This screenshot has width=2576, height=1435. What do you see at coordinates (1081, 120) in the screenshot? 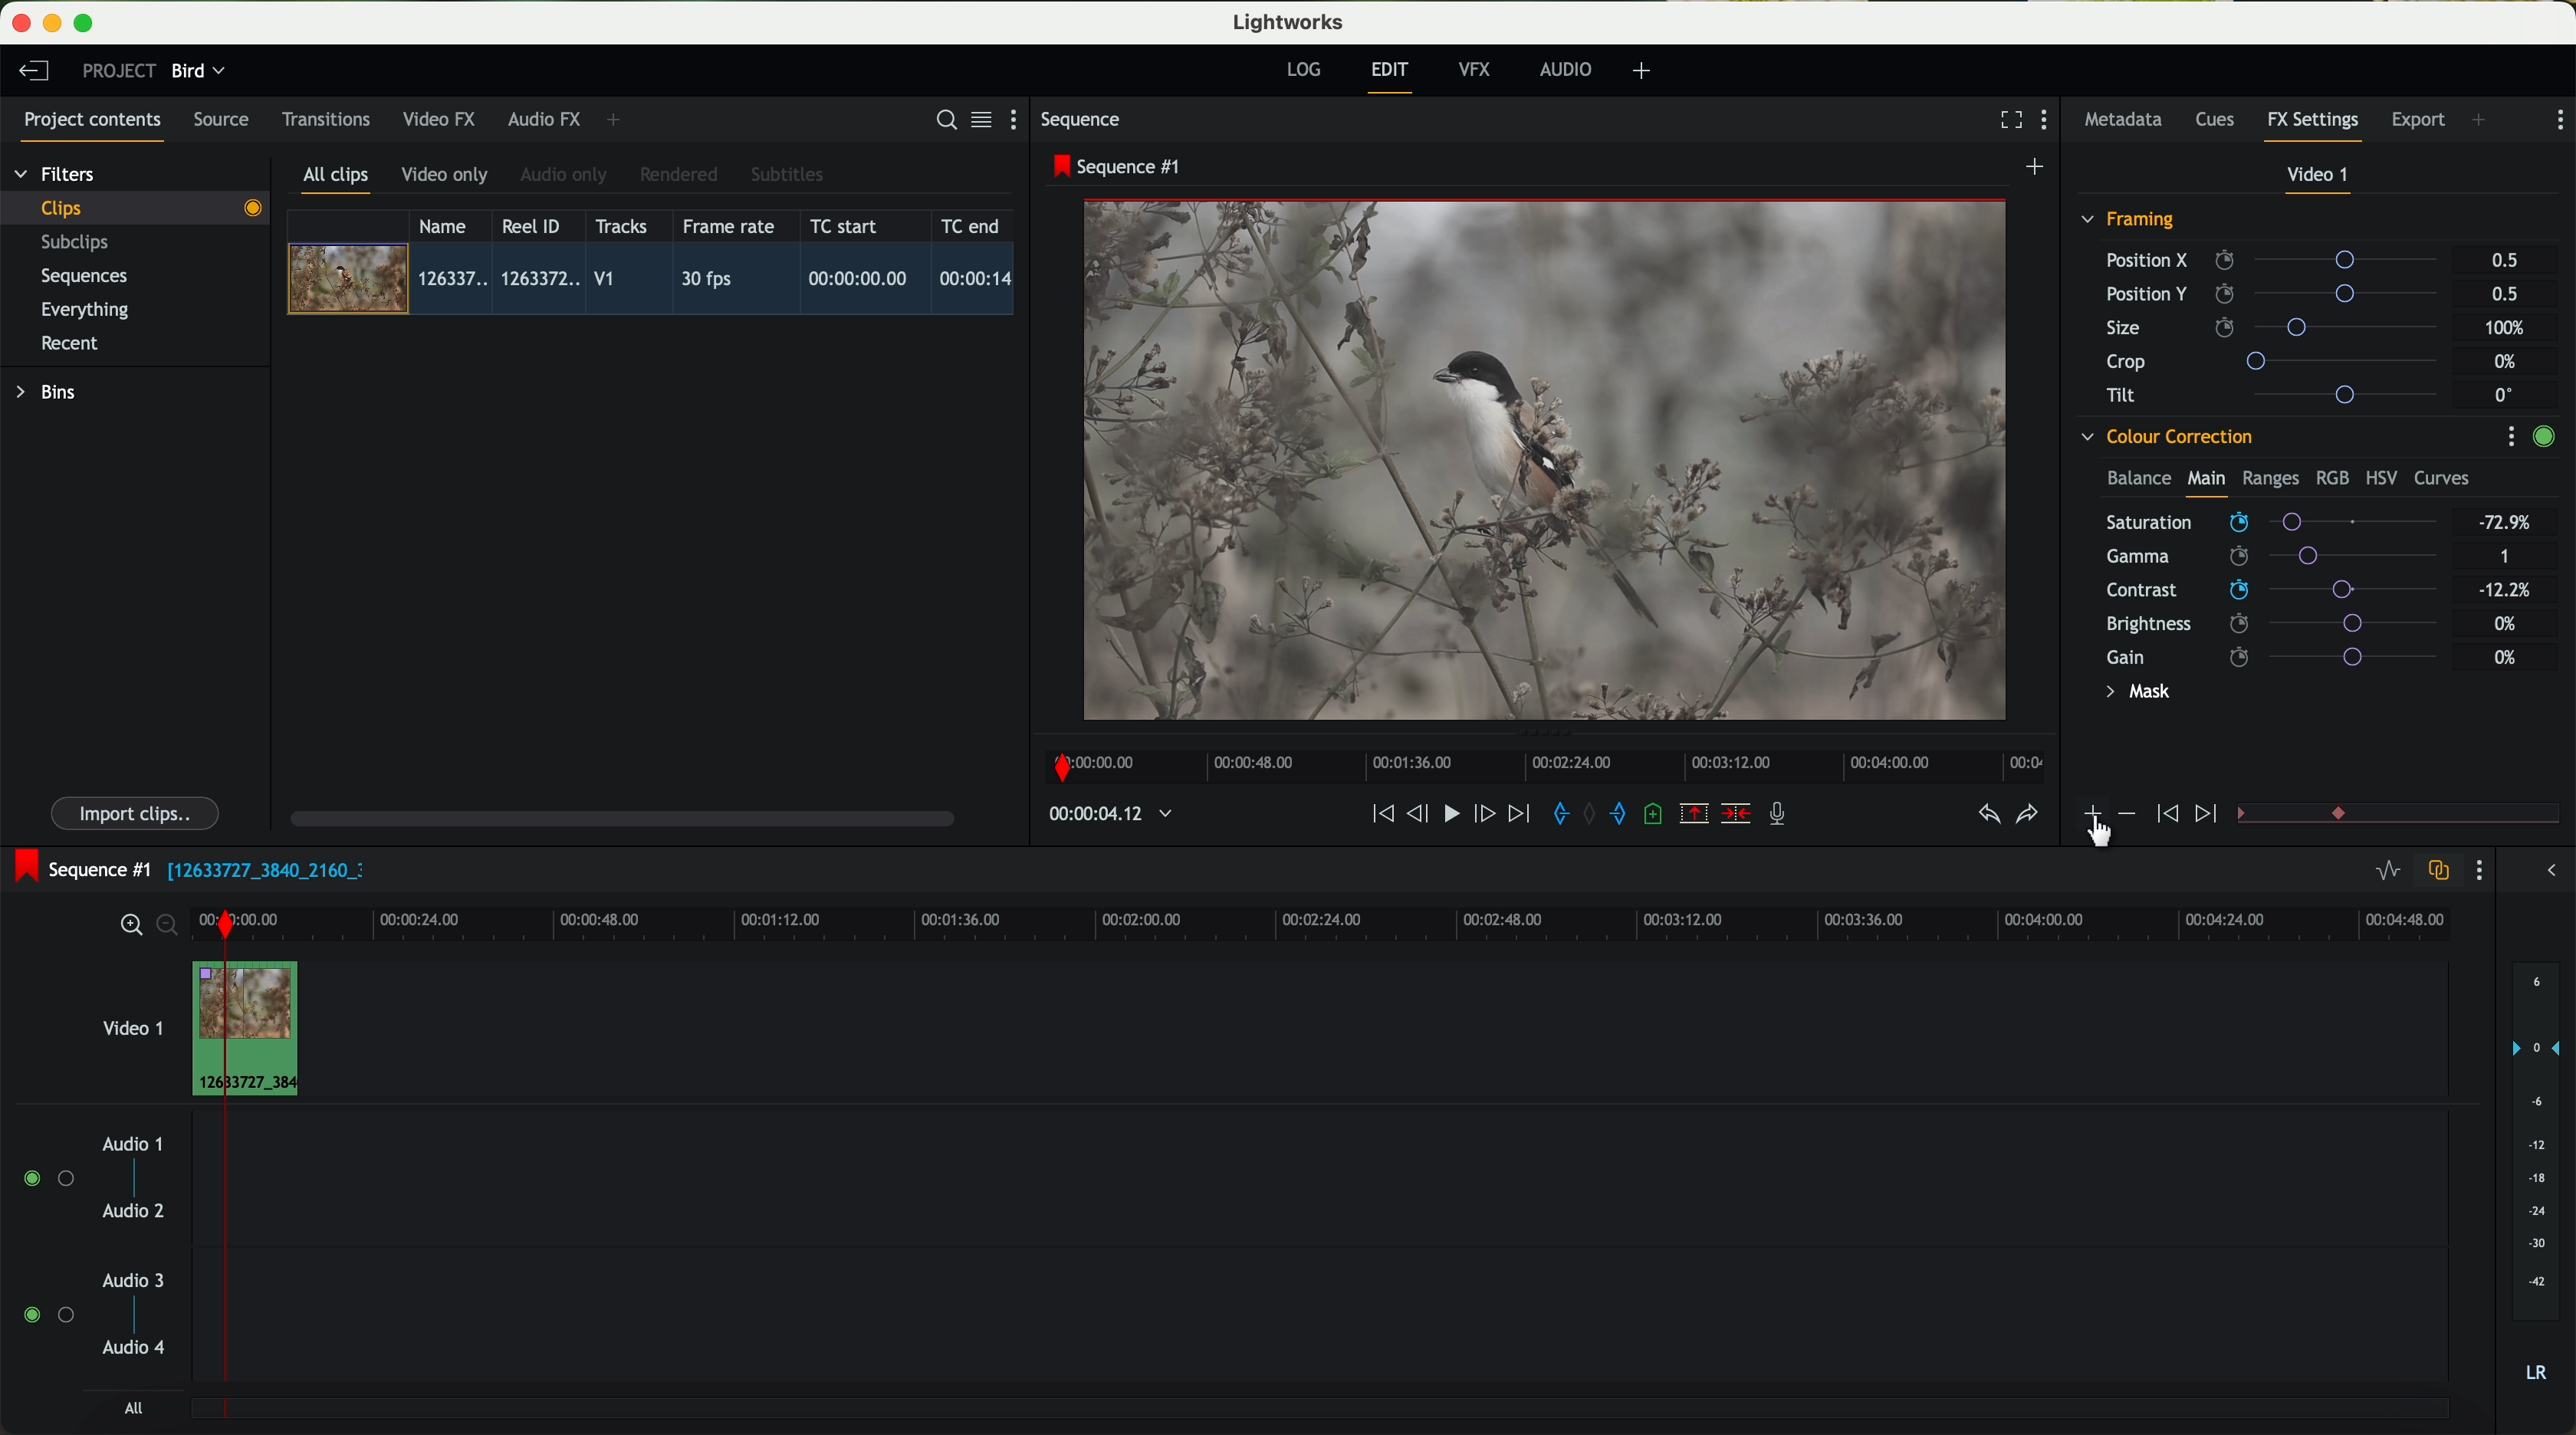
I see `sequence` at bounding box center [1081, 120].